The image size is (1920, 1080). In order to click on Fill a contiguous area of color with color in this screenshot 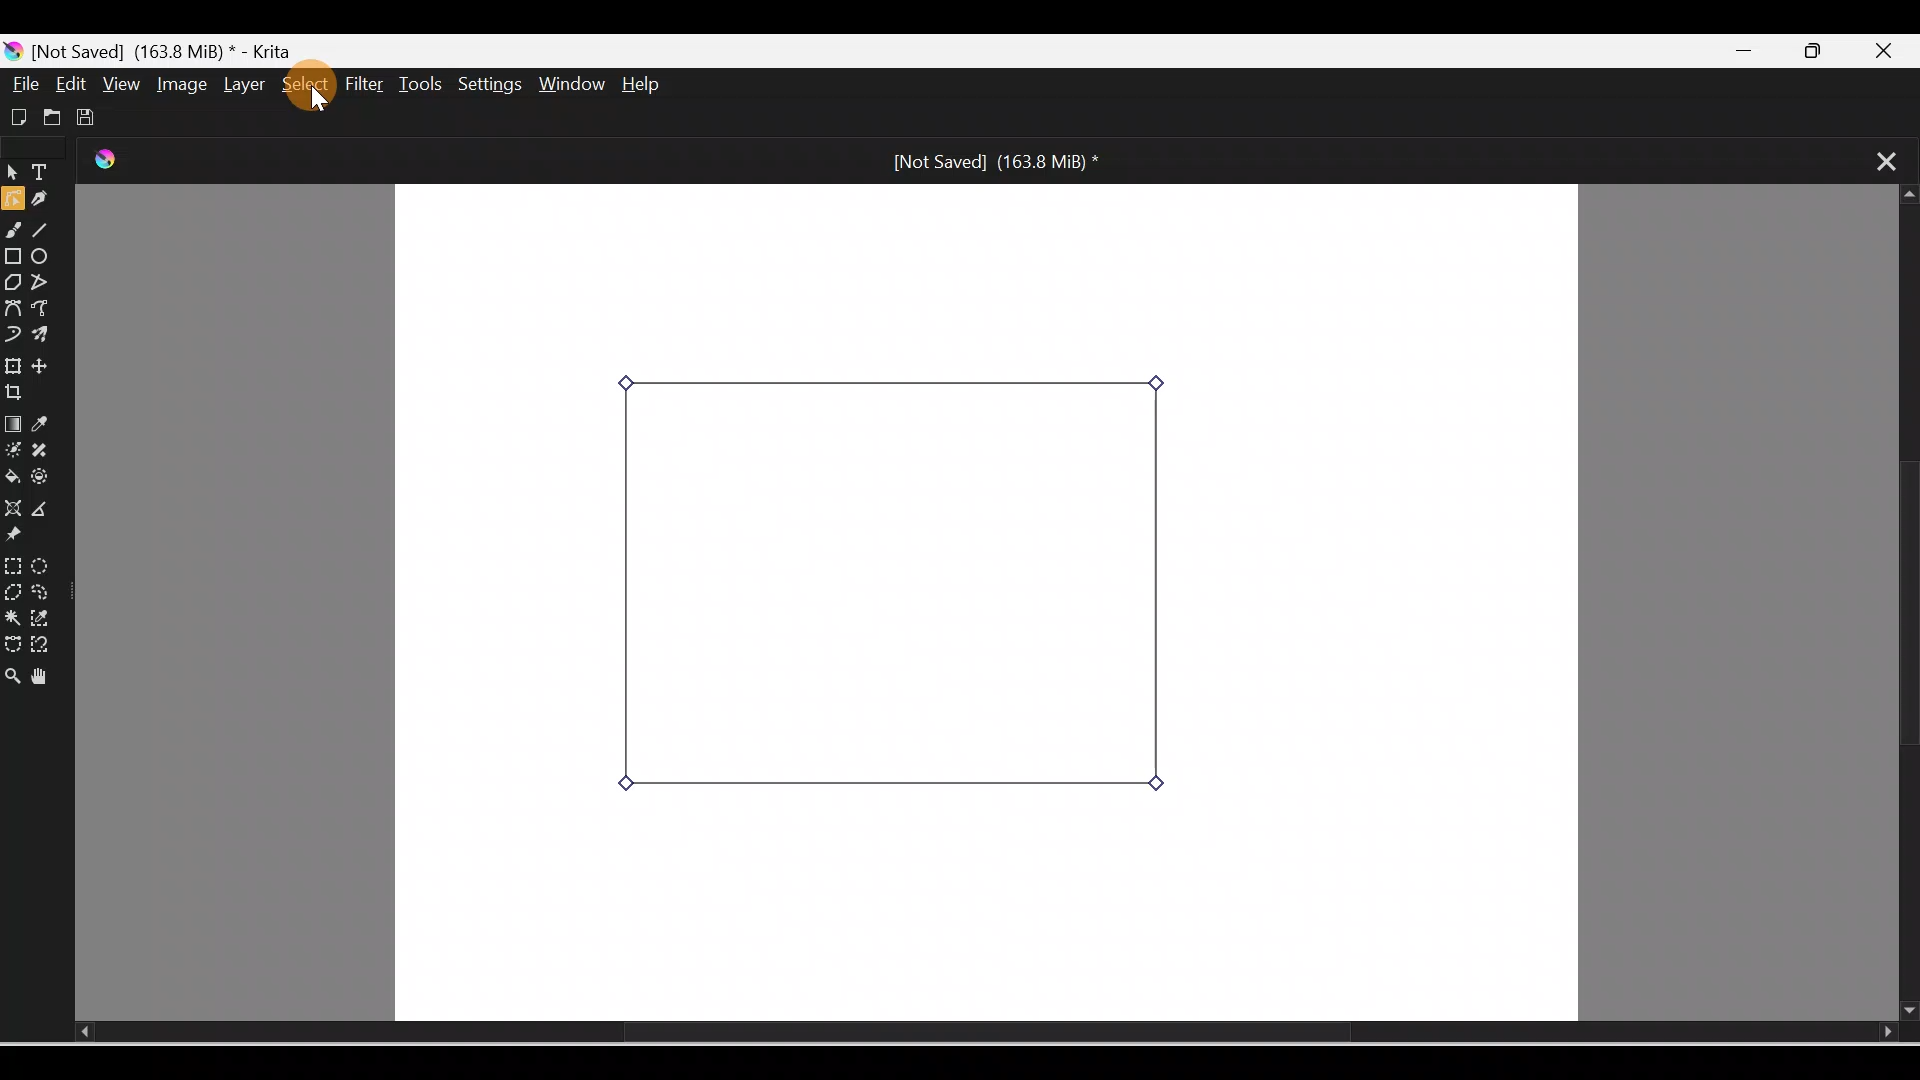, I will do `click(13, 478)`.